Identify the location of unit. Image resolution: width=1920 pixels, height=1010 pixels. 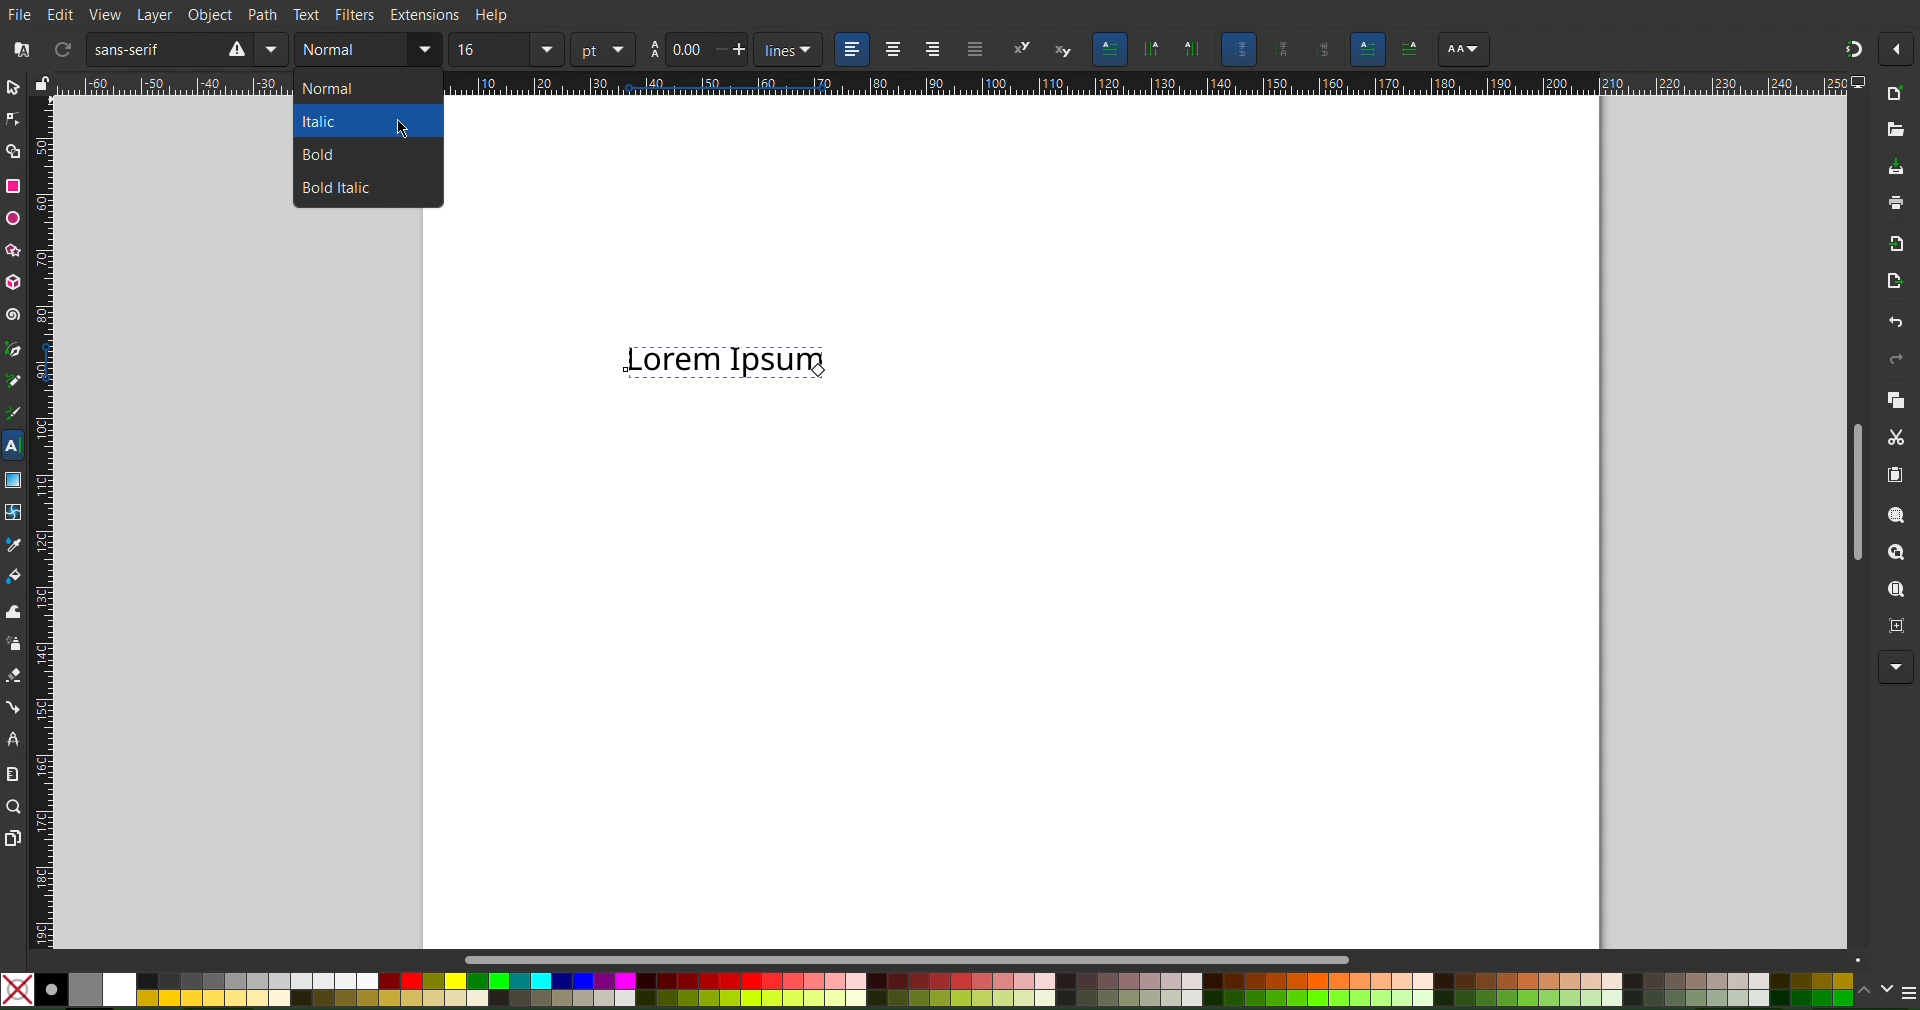
(604, 50).